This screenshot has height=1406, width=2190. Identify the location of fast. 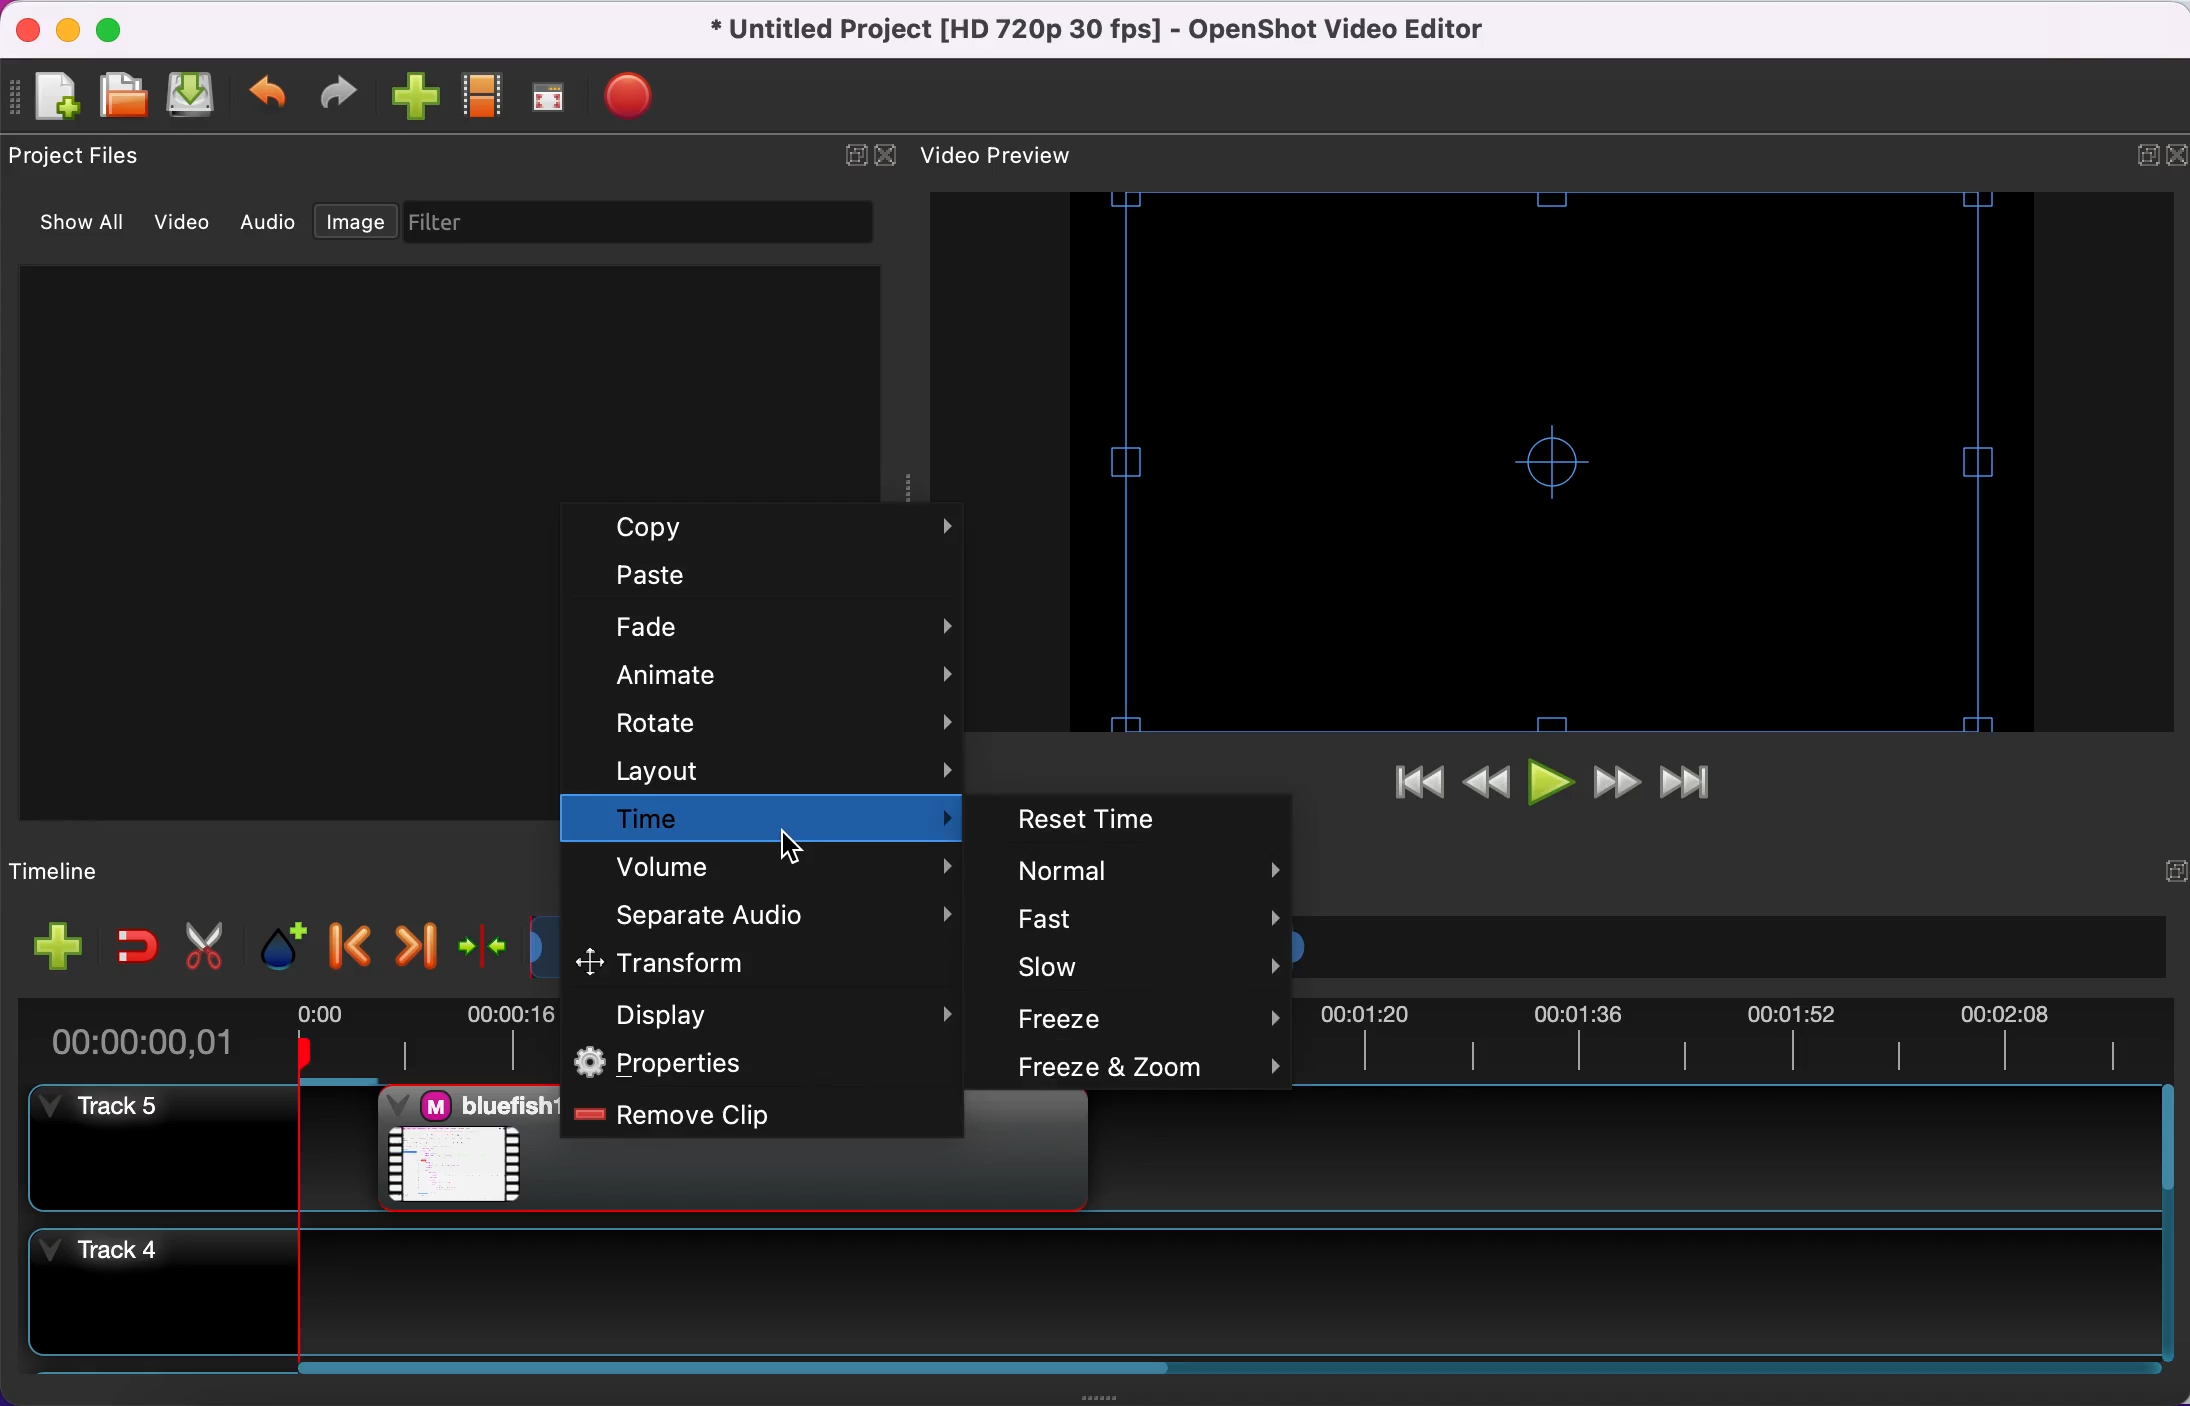
(1142, 921).